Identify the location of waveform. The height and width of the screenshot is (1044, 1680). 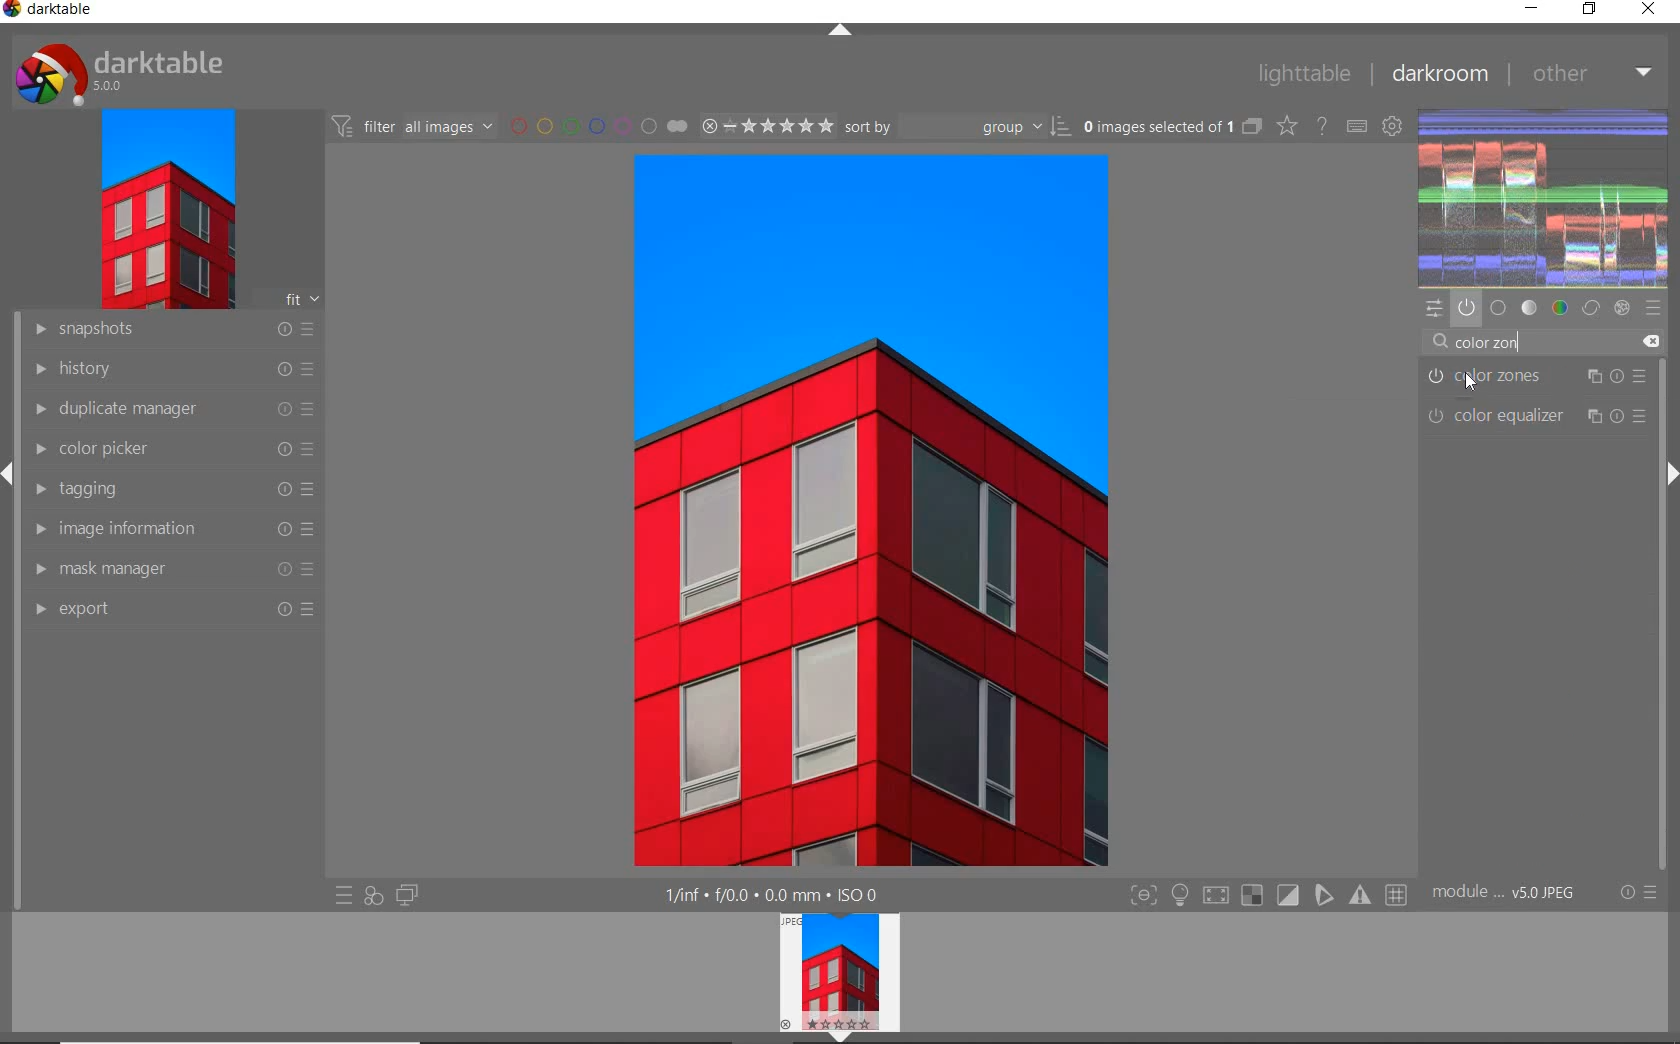
(1545, 196).